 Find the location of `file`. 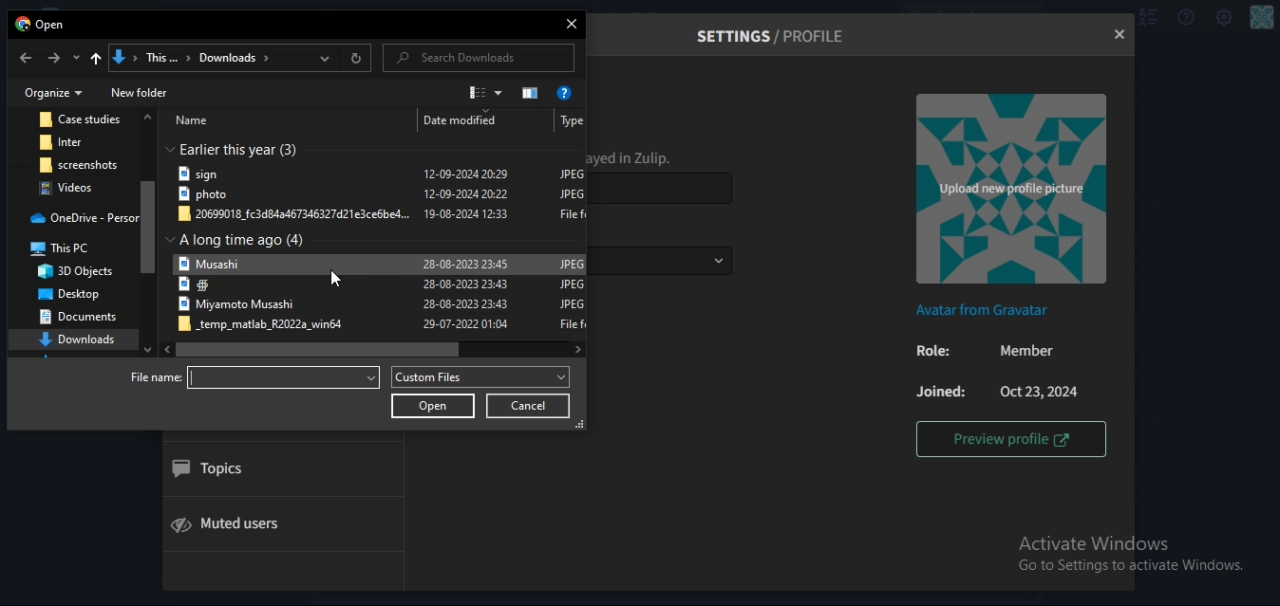

file is located at coordinates (76, 142).